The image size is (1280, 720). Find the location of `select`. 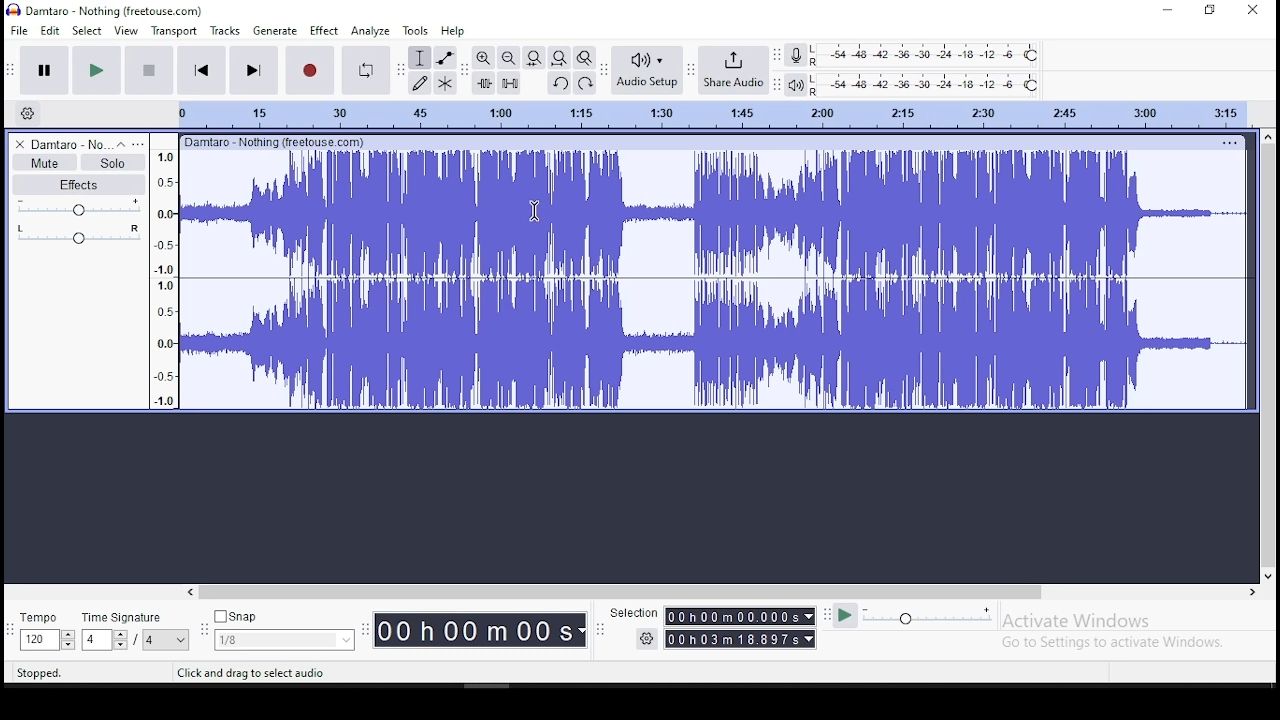

select is located at coordinates (87, 30).